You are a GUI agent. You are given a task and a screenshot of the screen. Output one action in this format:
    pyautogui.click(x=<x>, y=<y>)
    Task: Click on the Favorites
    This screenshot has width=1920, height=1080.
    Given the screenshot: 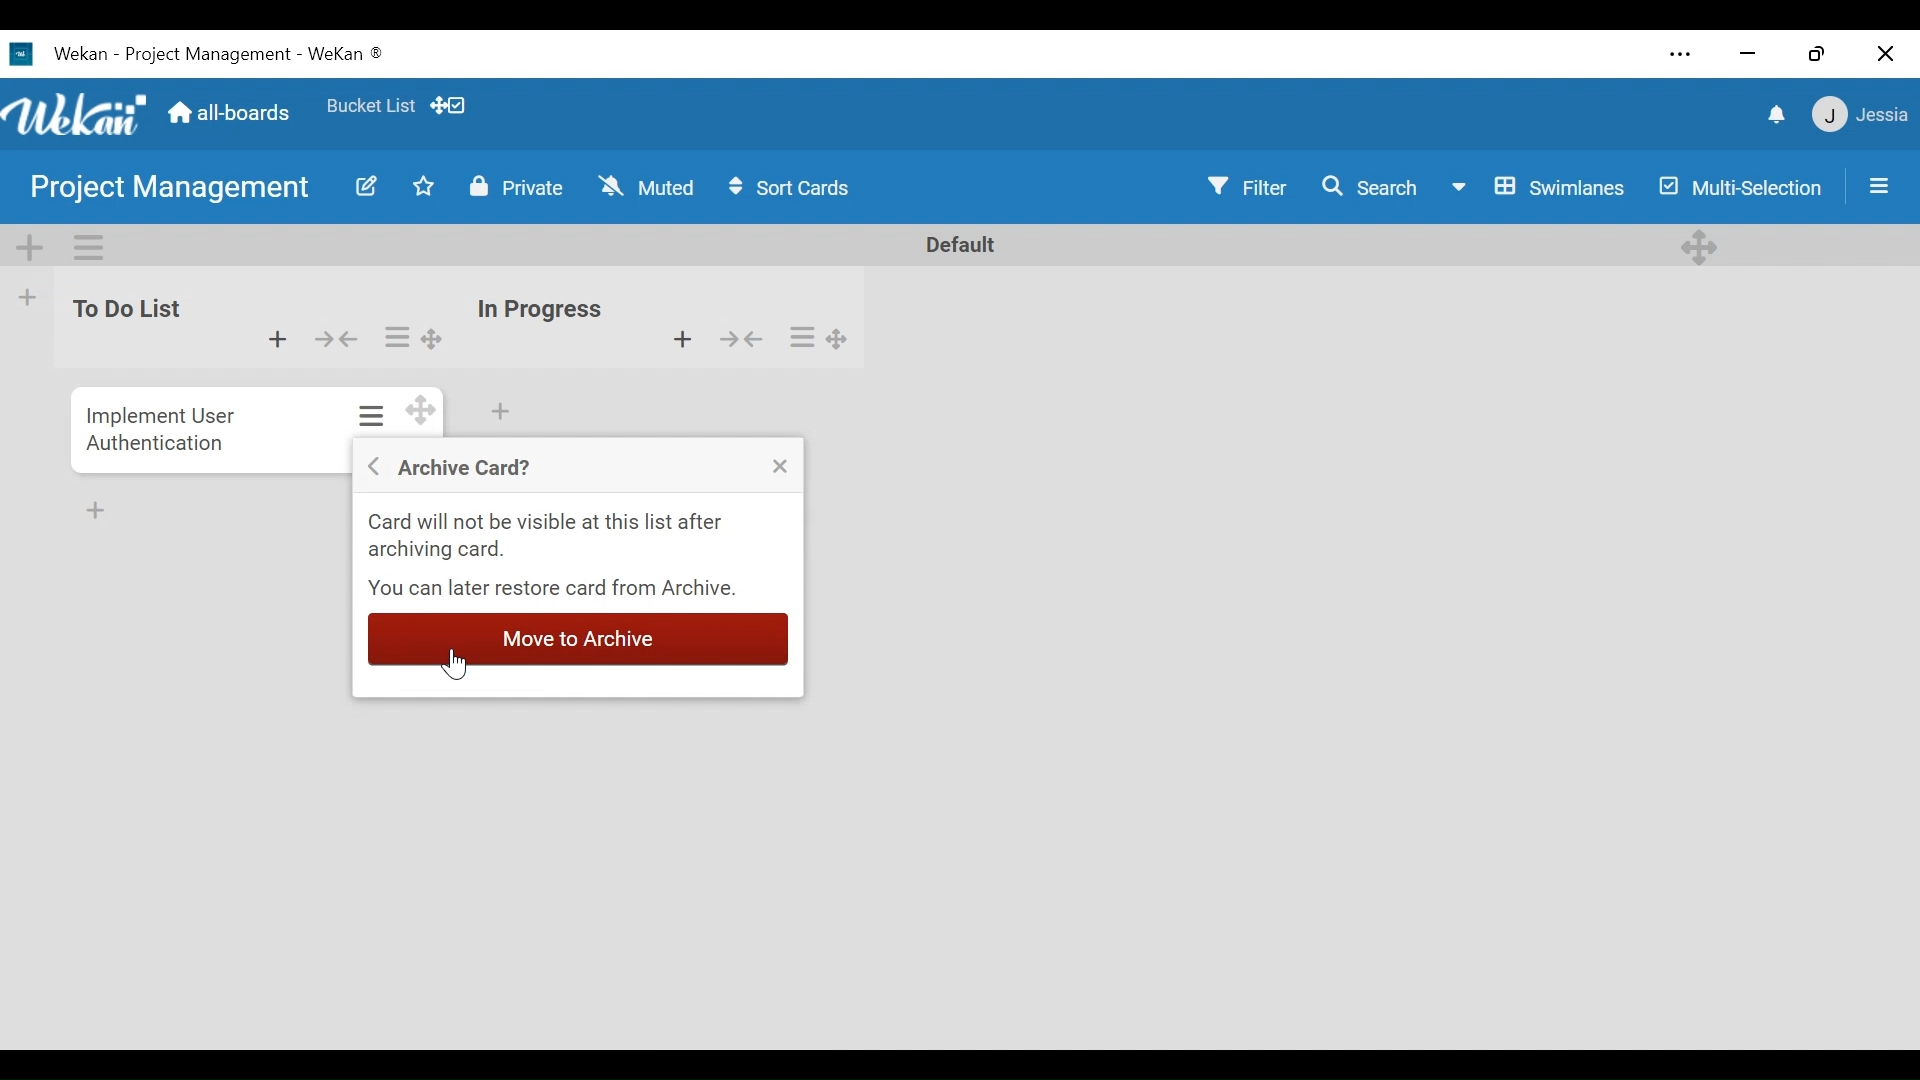 What is the action you would take?
    pyautogui.click(x=373, y=108)
    